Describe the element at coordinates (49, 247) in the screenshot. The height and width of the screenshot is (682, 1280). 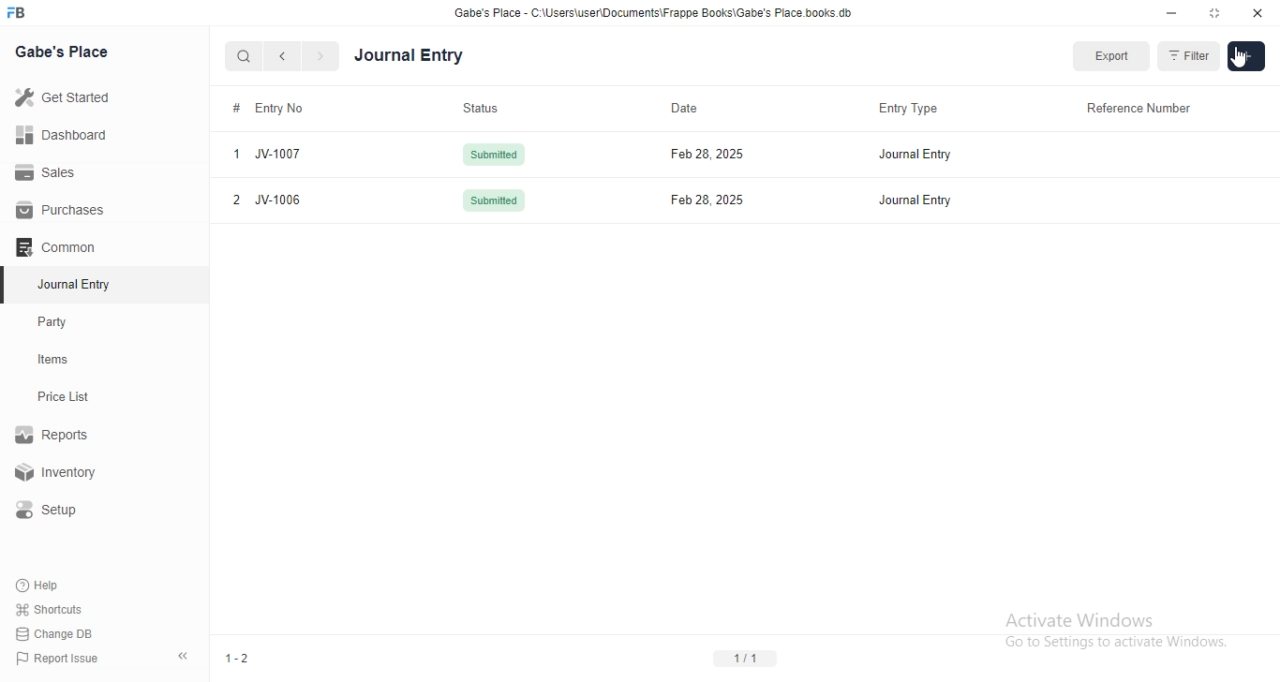
I see `Comman` at that location.